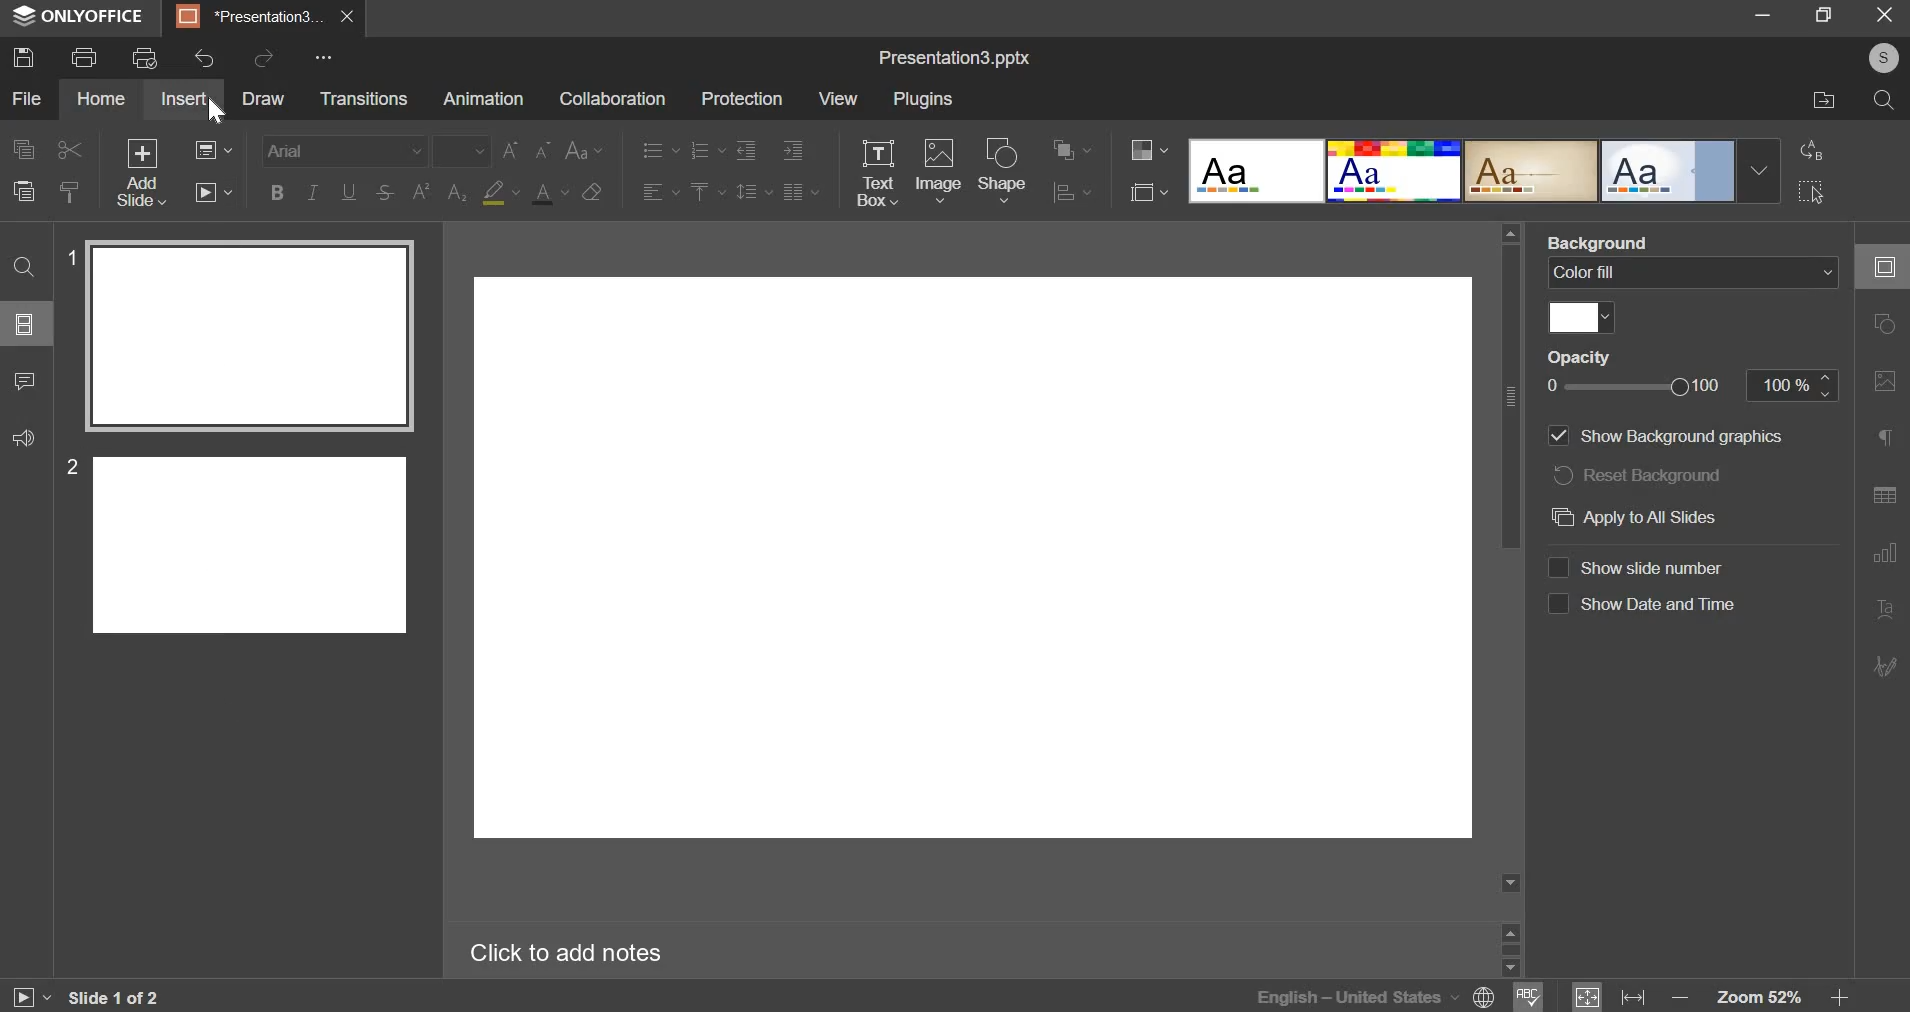 This screenshot has width=1910, height=1012. Describe the element at coordinates (482, 98) in the screenshot. I see `animation` at that location.